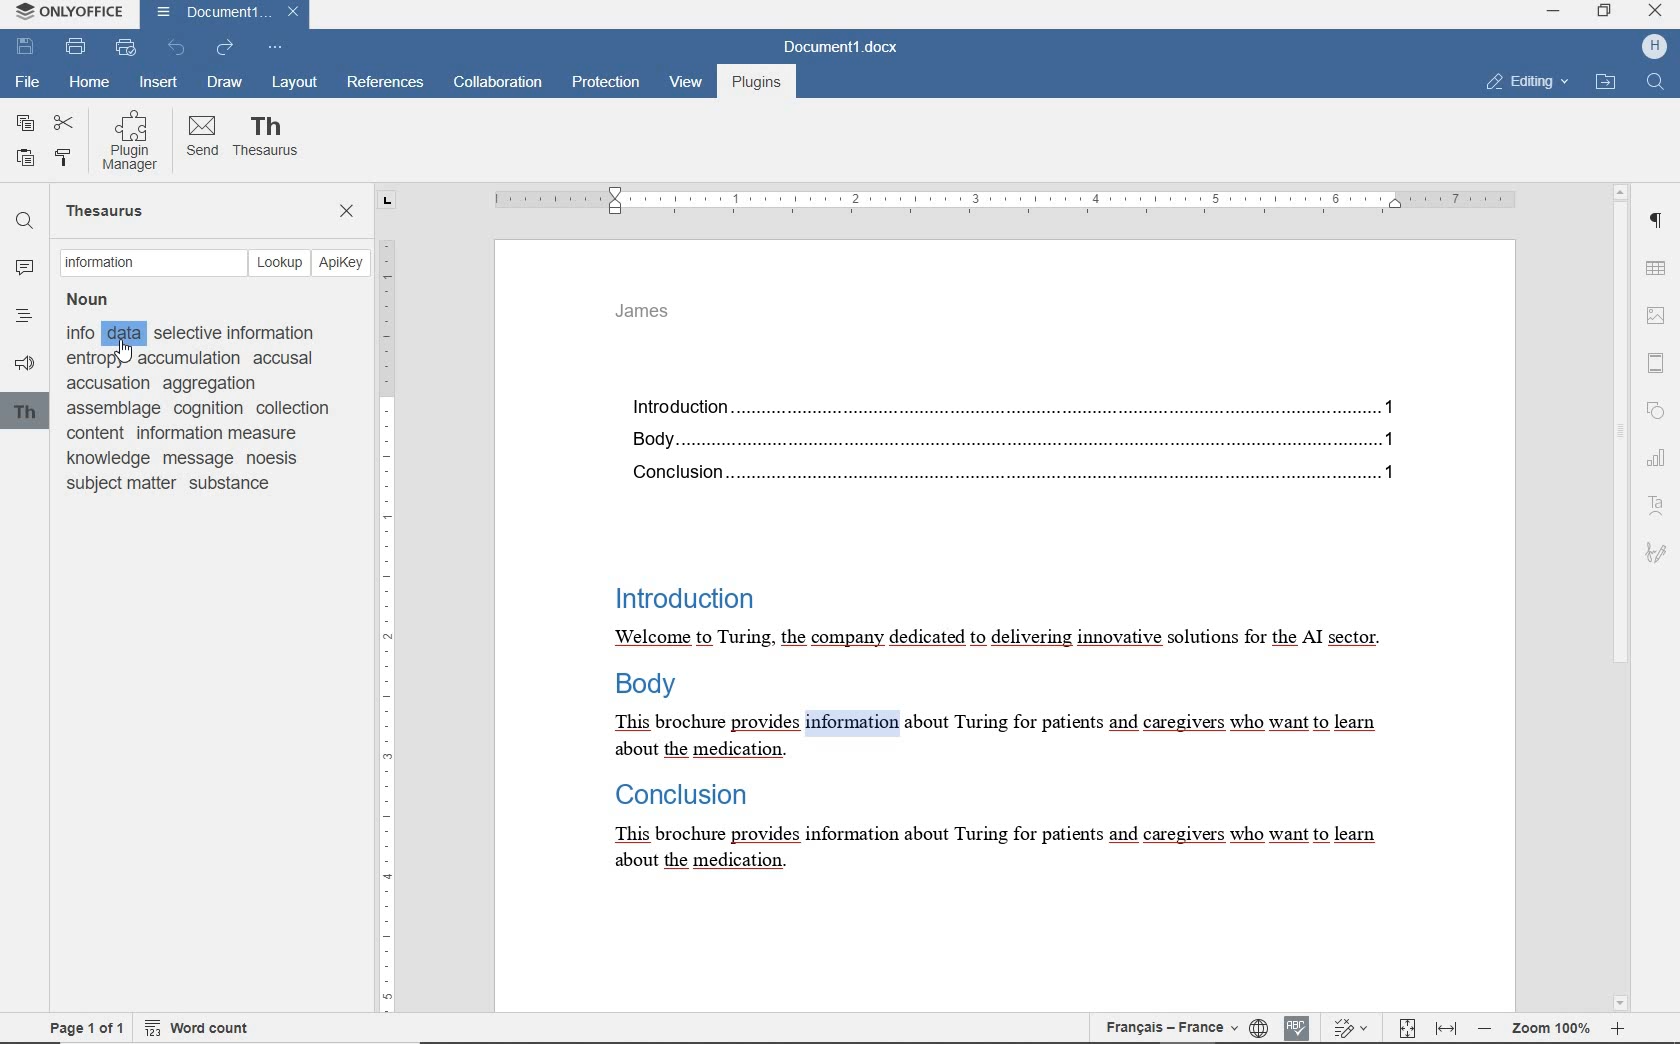 This screenshot has width=1680, height=1044. What do you see at coordinates (96, 298) in the screenshot?
I see `Noun` at bounding box center [96, 298].